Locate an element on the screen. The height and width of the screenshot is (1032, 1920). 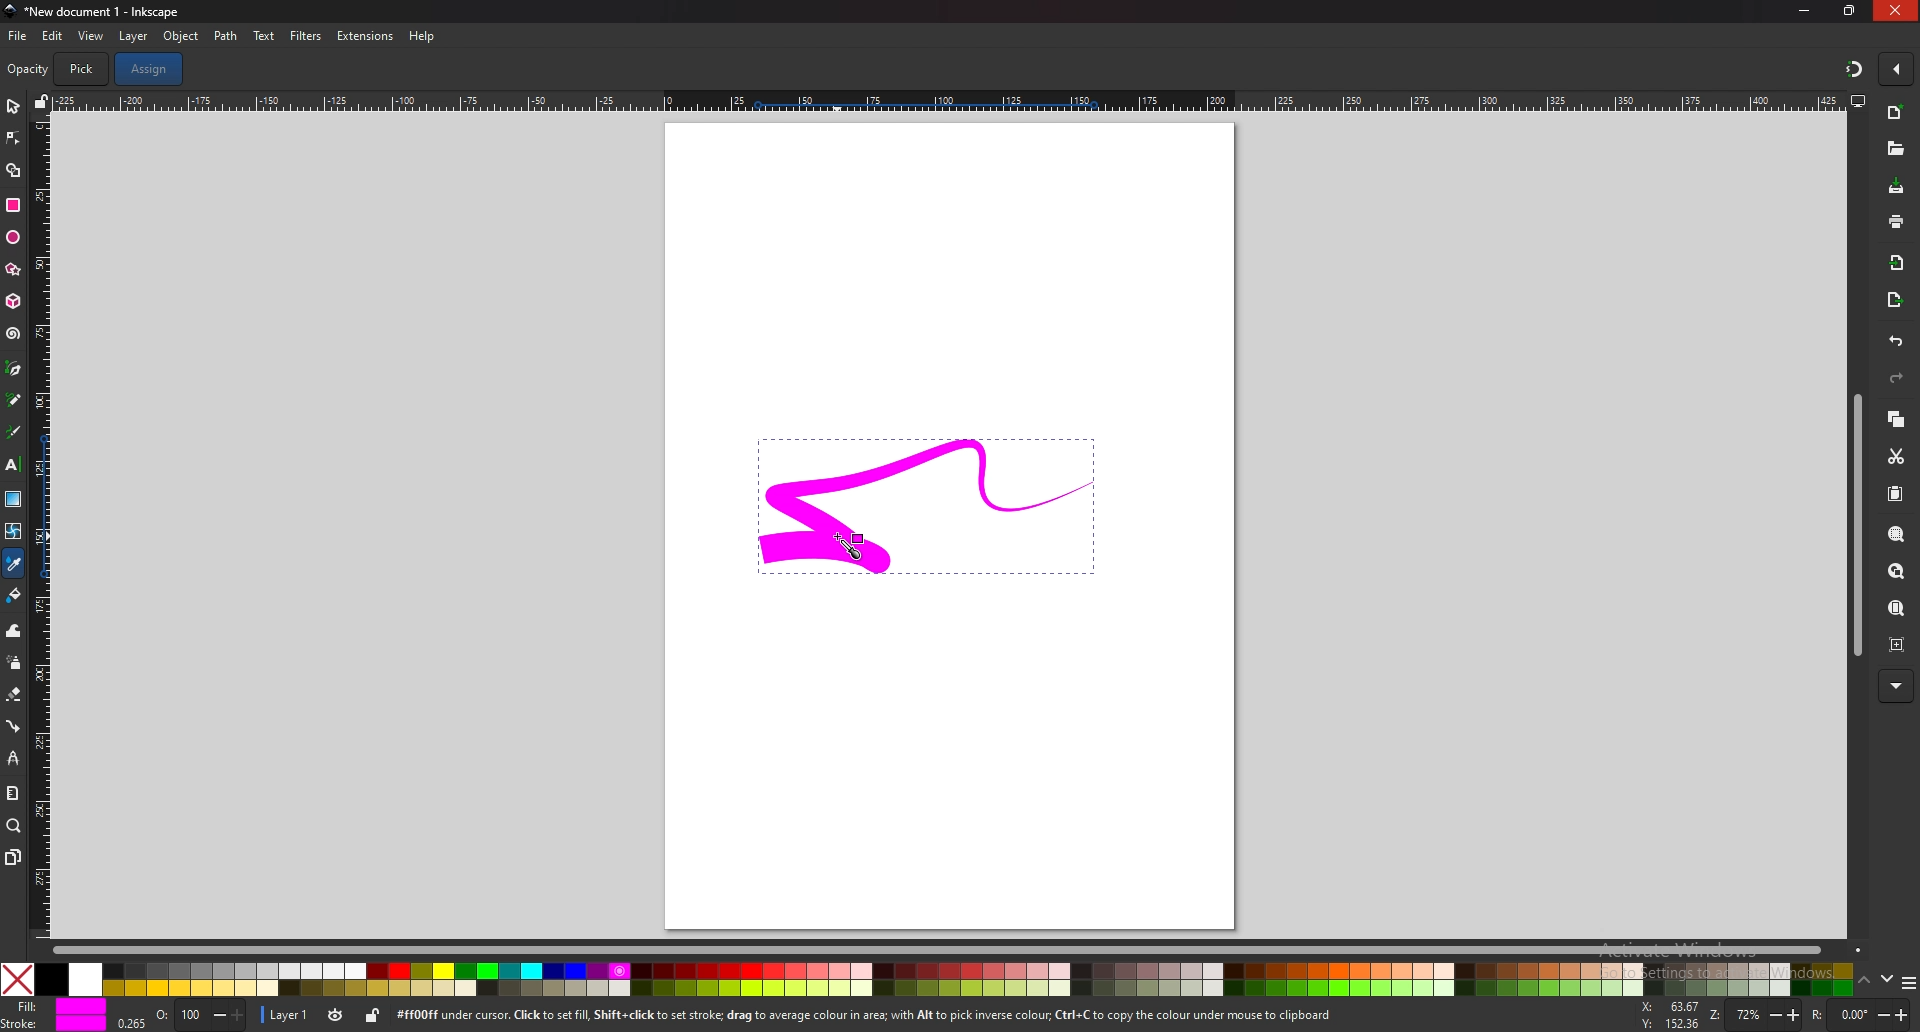
extensions is located at coordinates (367, 36).